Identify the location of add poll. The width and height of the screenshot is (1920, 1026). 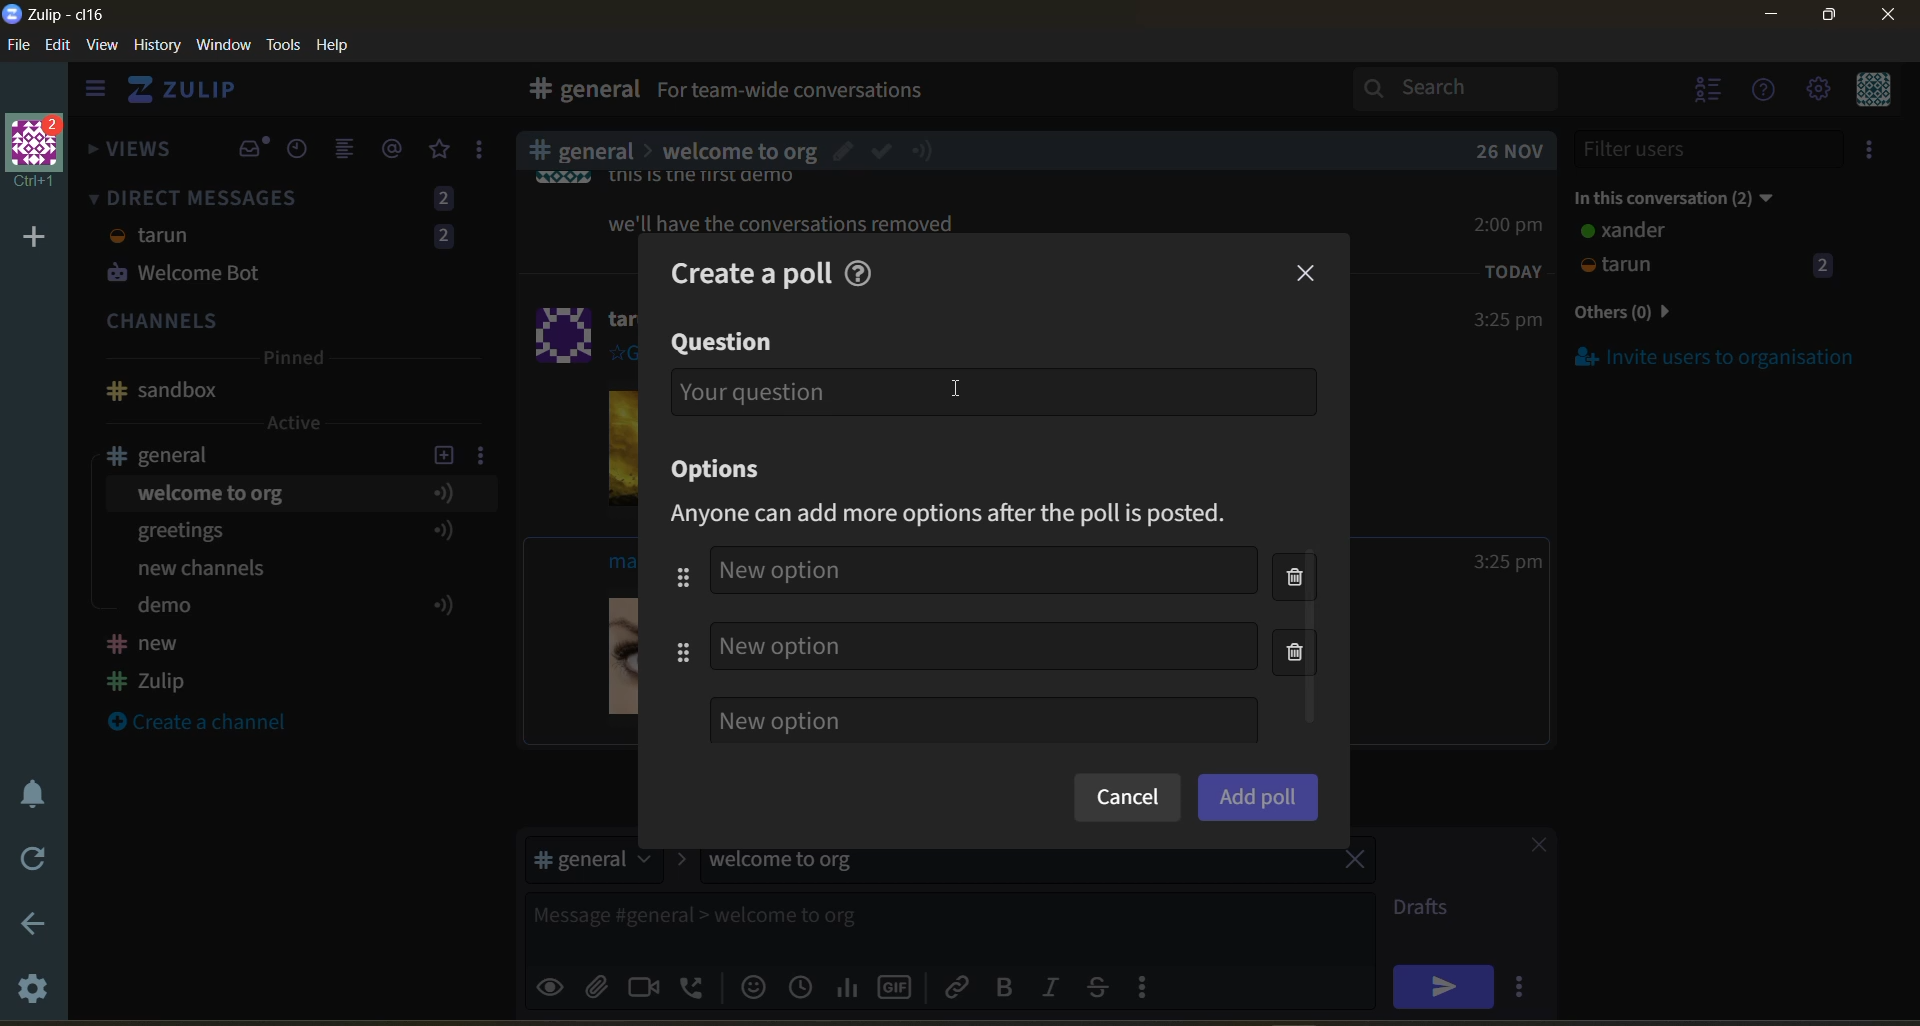
(1258, 796).